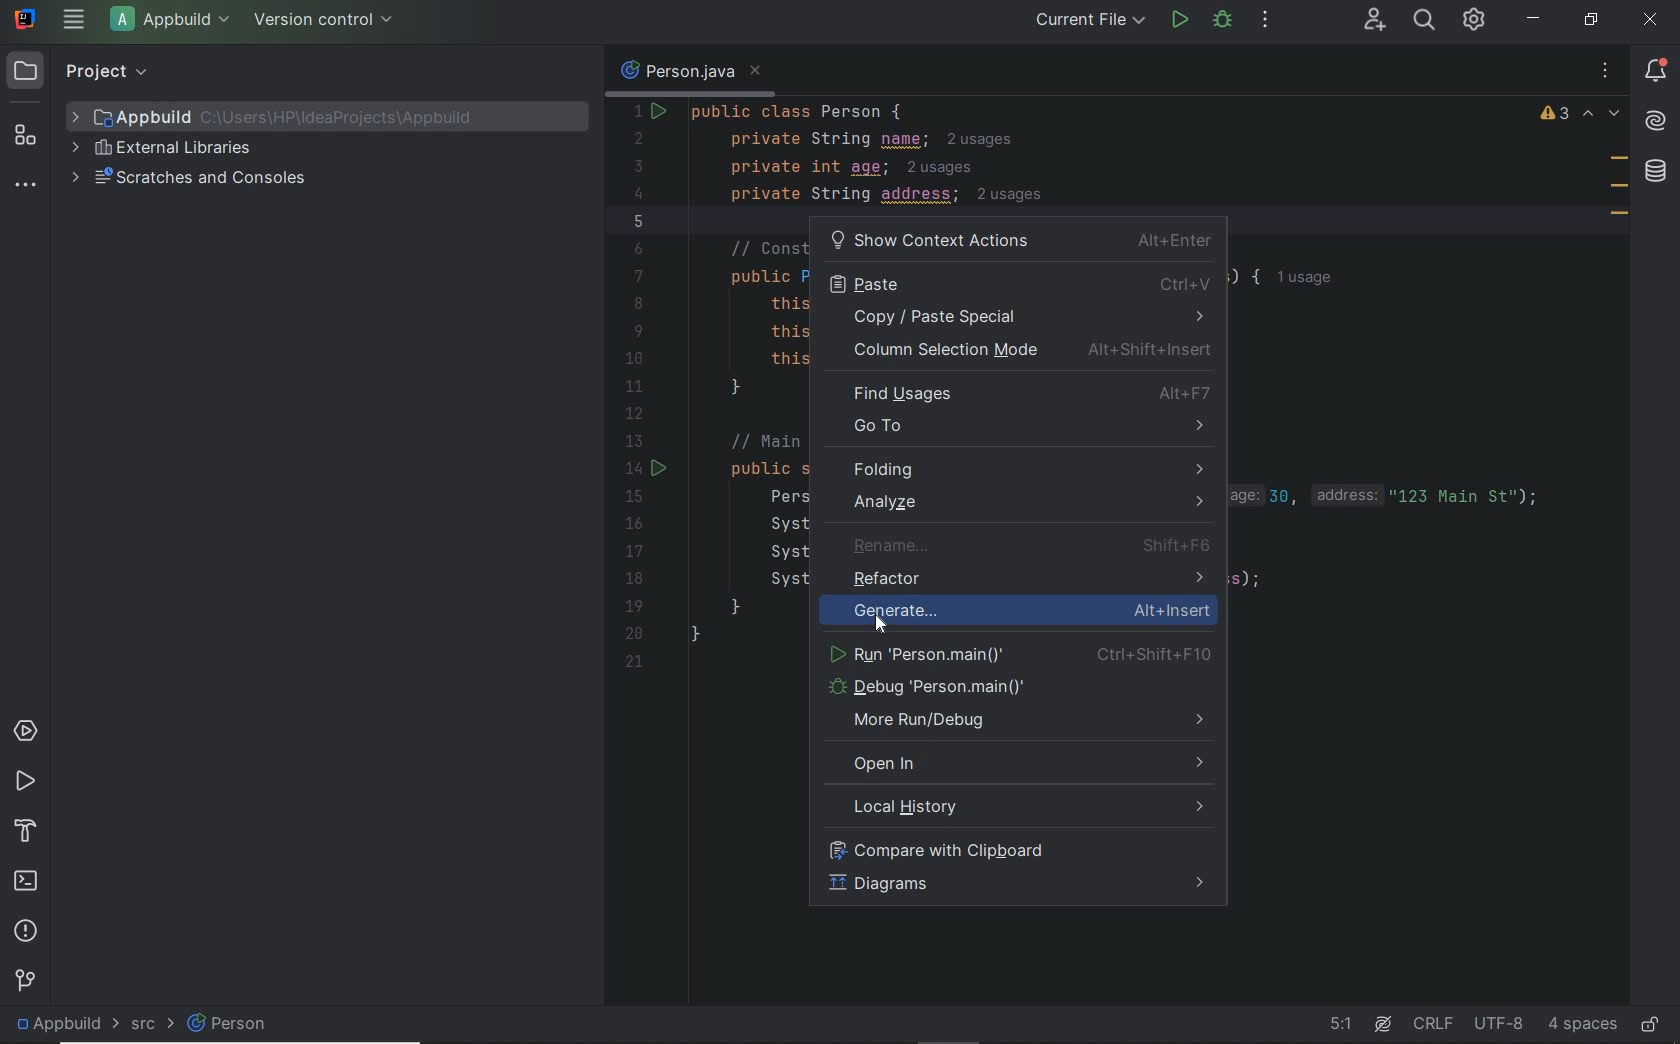 This screenshot has height=1044, width=1680. I want to click on project file name, so click(289, 116).